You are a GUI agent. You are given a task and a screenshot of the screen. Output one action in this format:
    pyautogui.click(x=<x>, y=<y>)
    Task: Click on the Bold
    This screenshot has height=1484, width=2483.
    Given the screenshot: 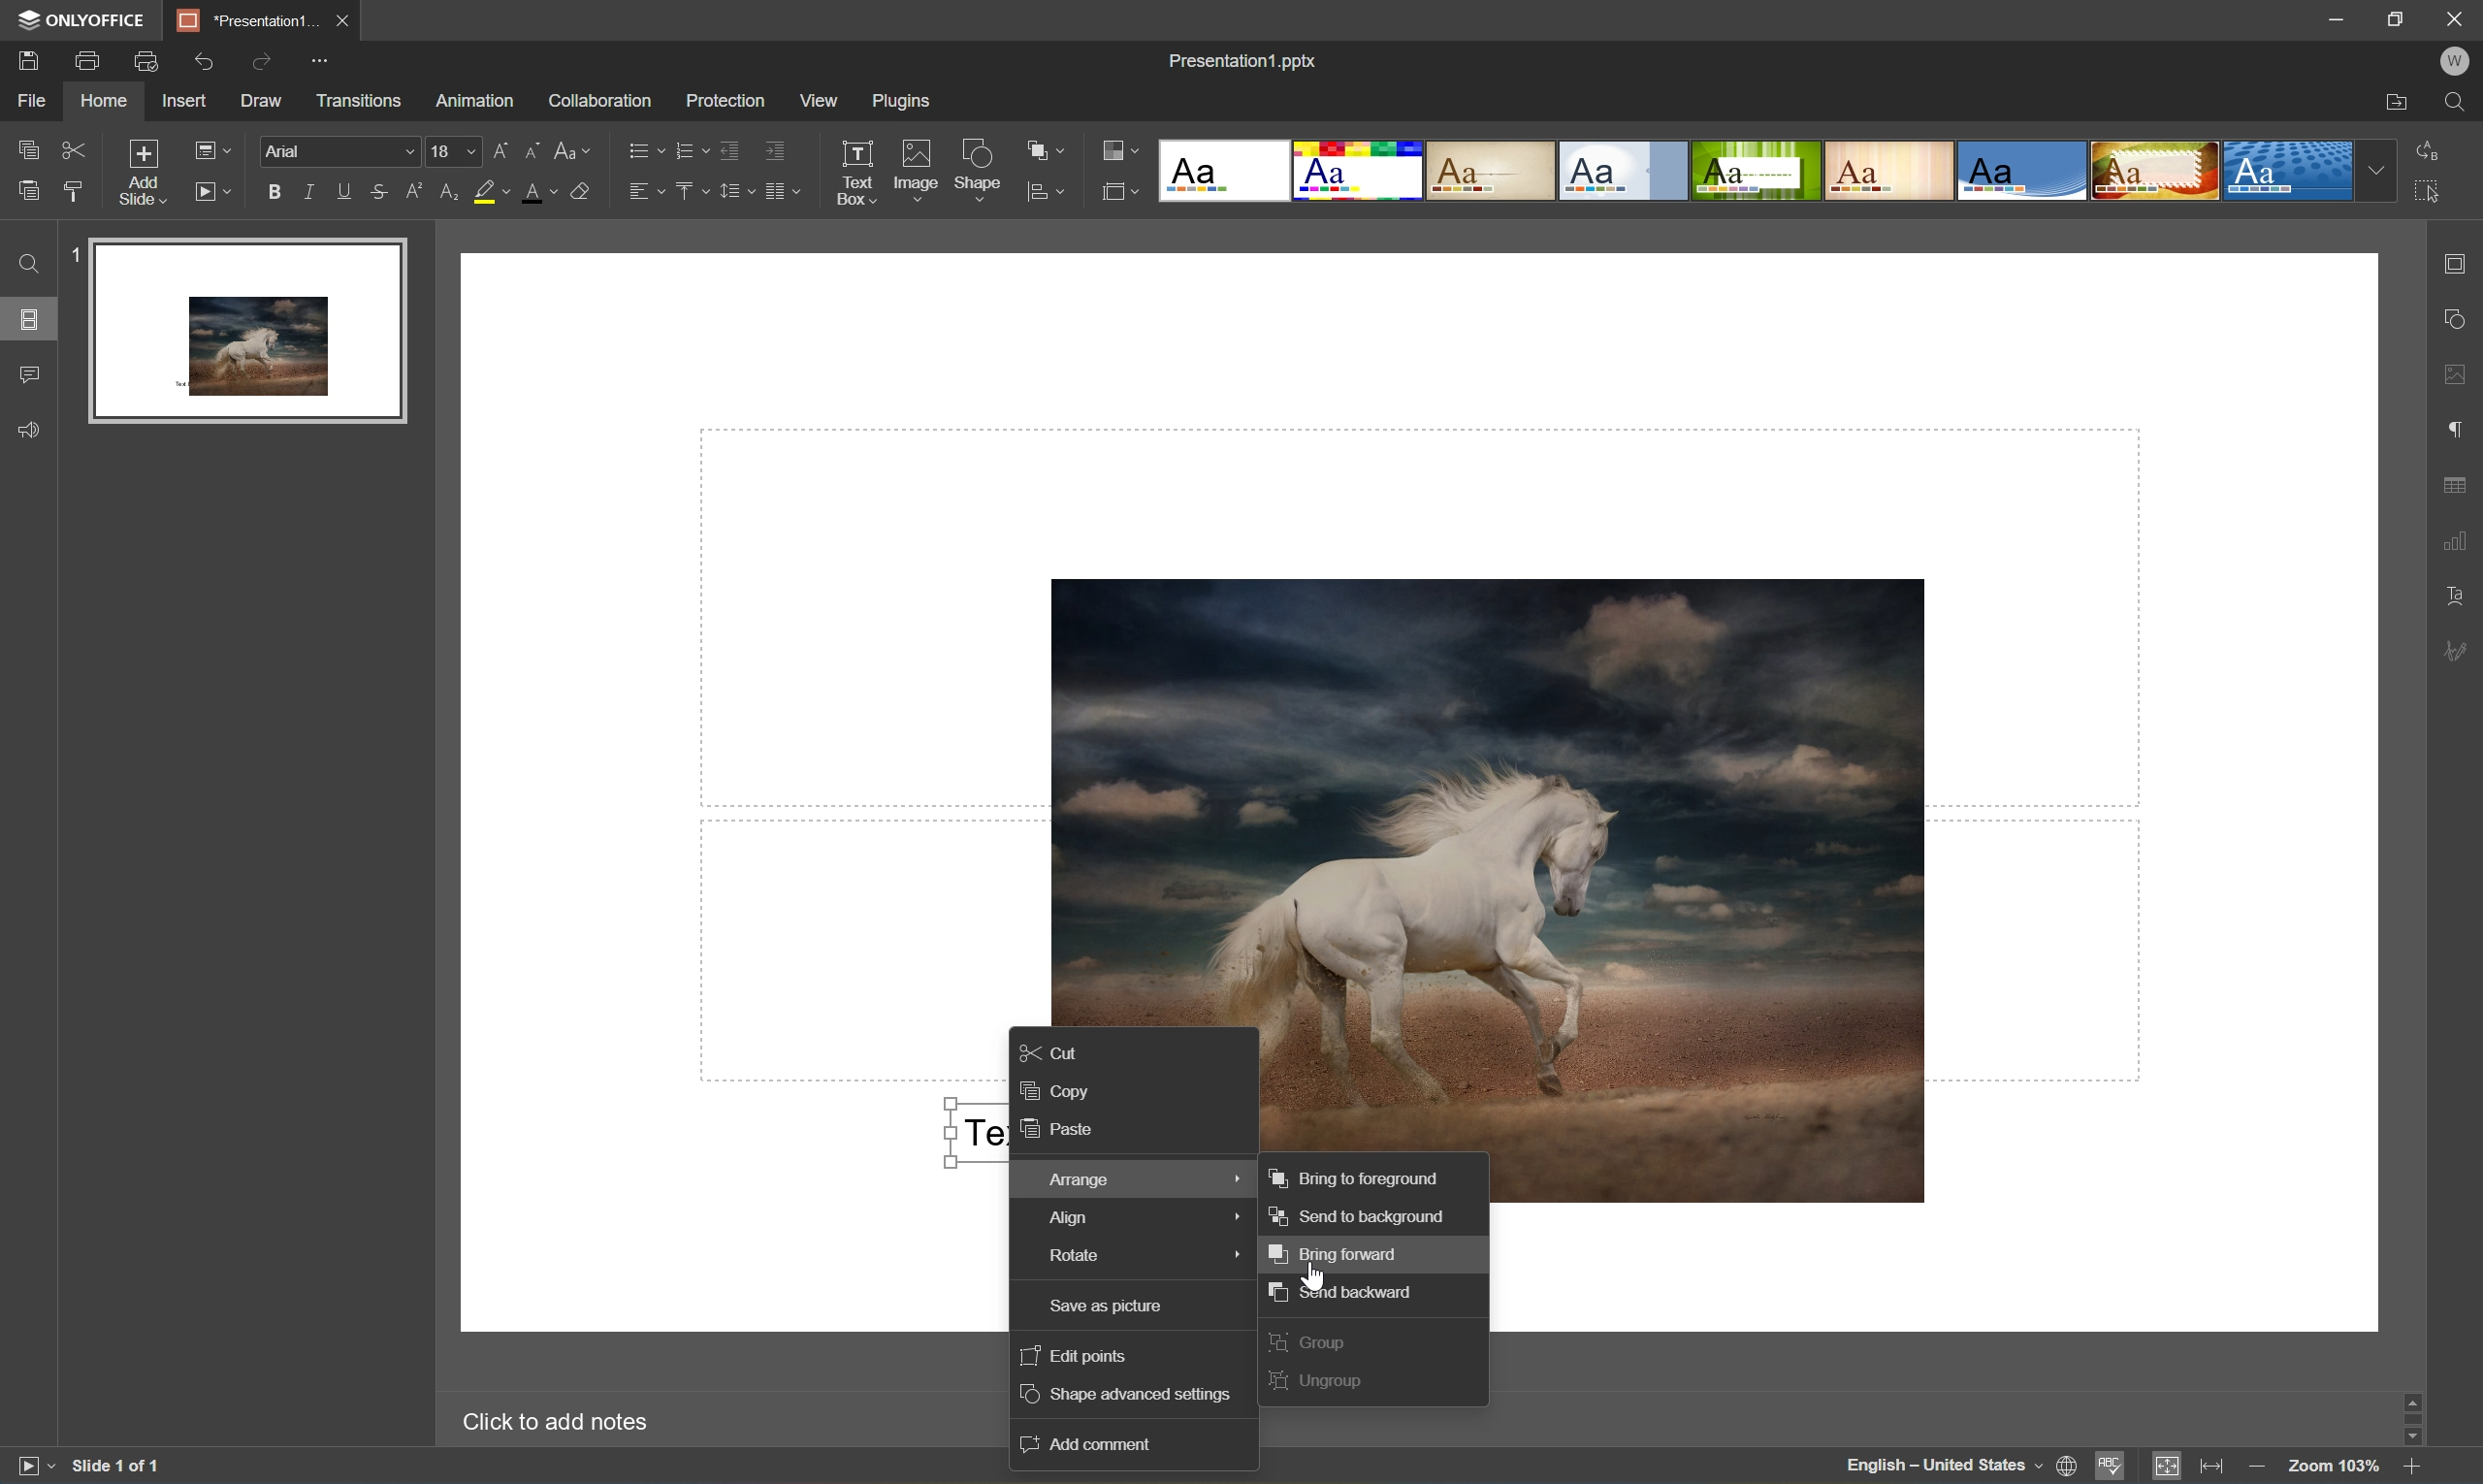 What is the action you would take?
    pyautogui.click(x=272, y=193)
    